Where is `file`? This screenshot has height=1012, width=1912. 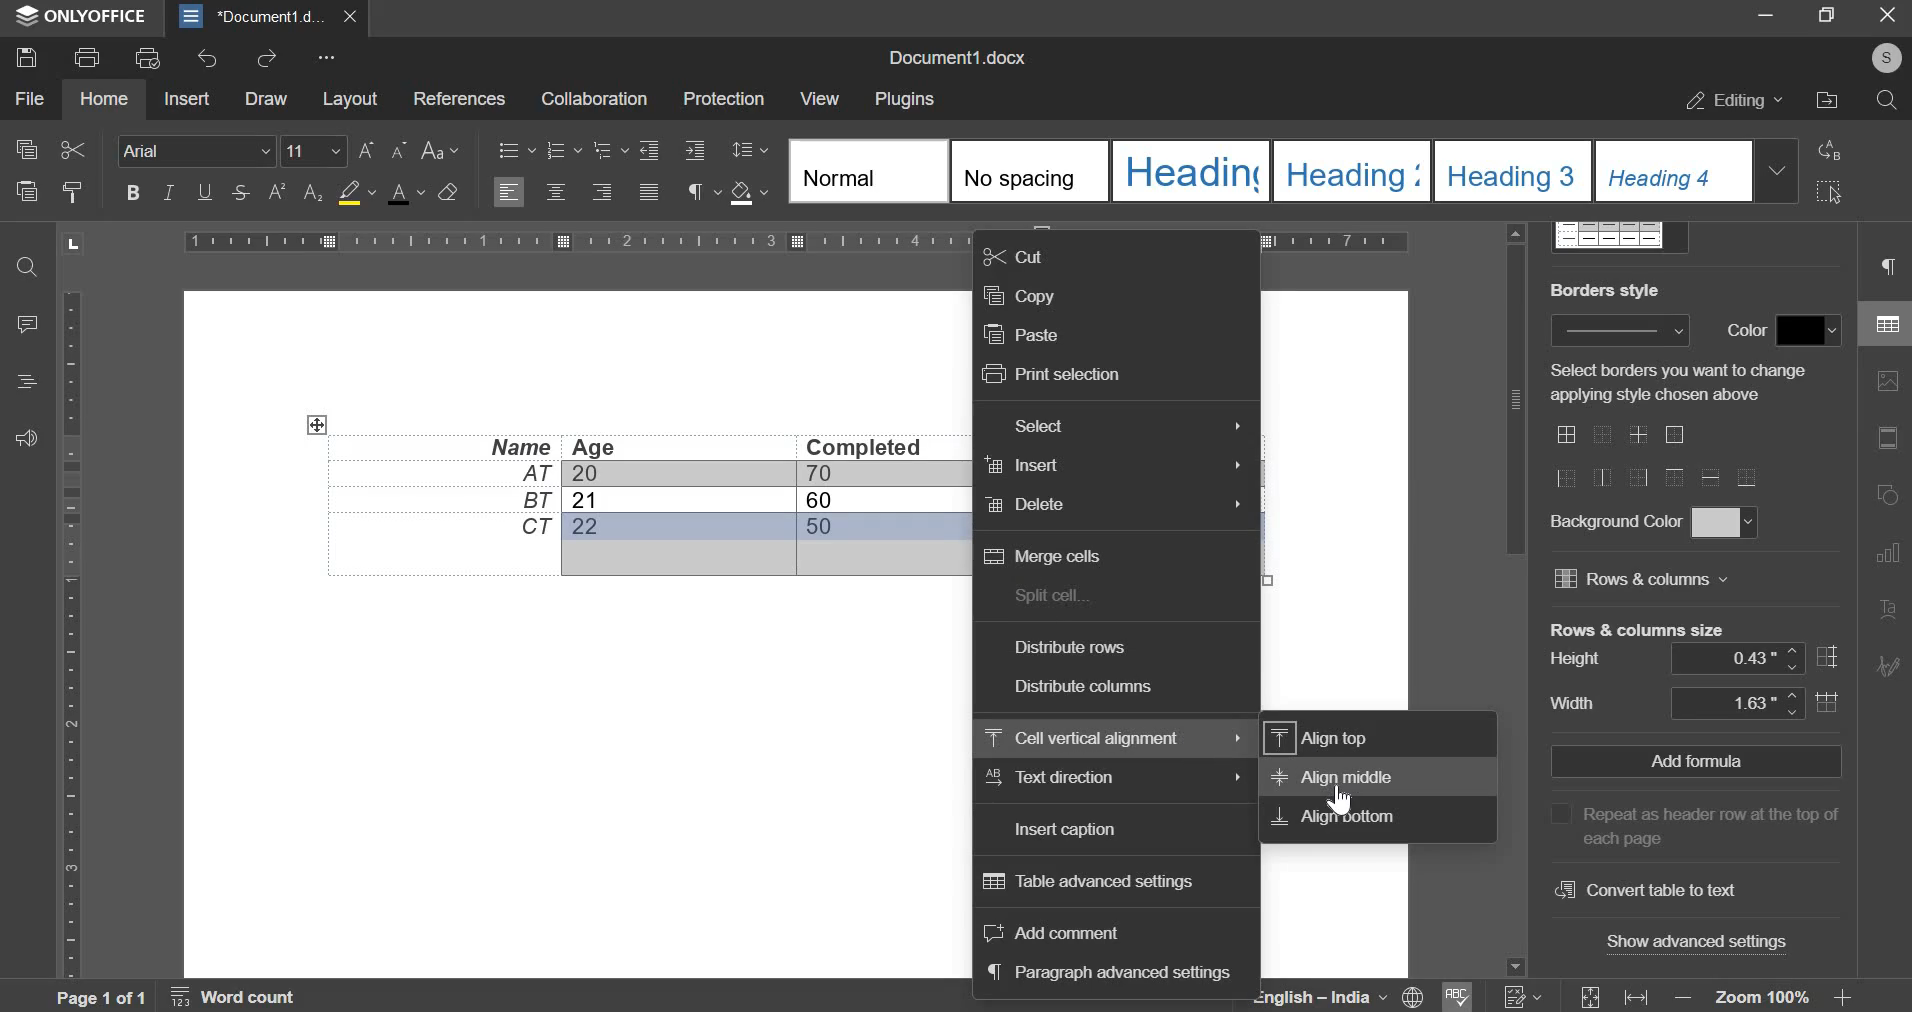 file is located at coordinates (28, 98).